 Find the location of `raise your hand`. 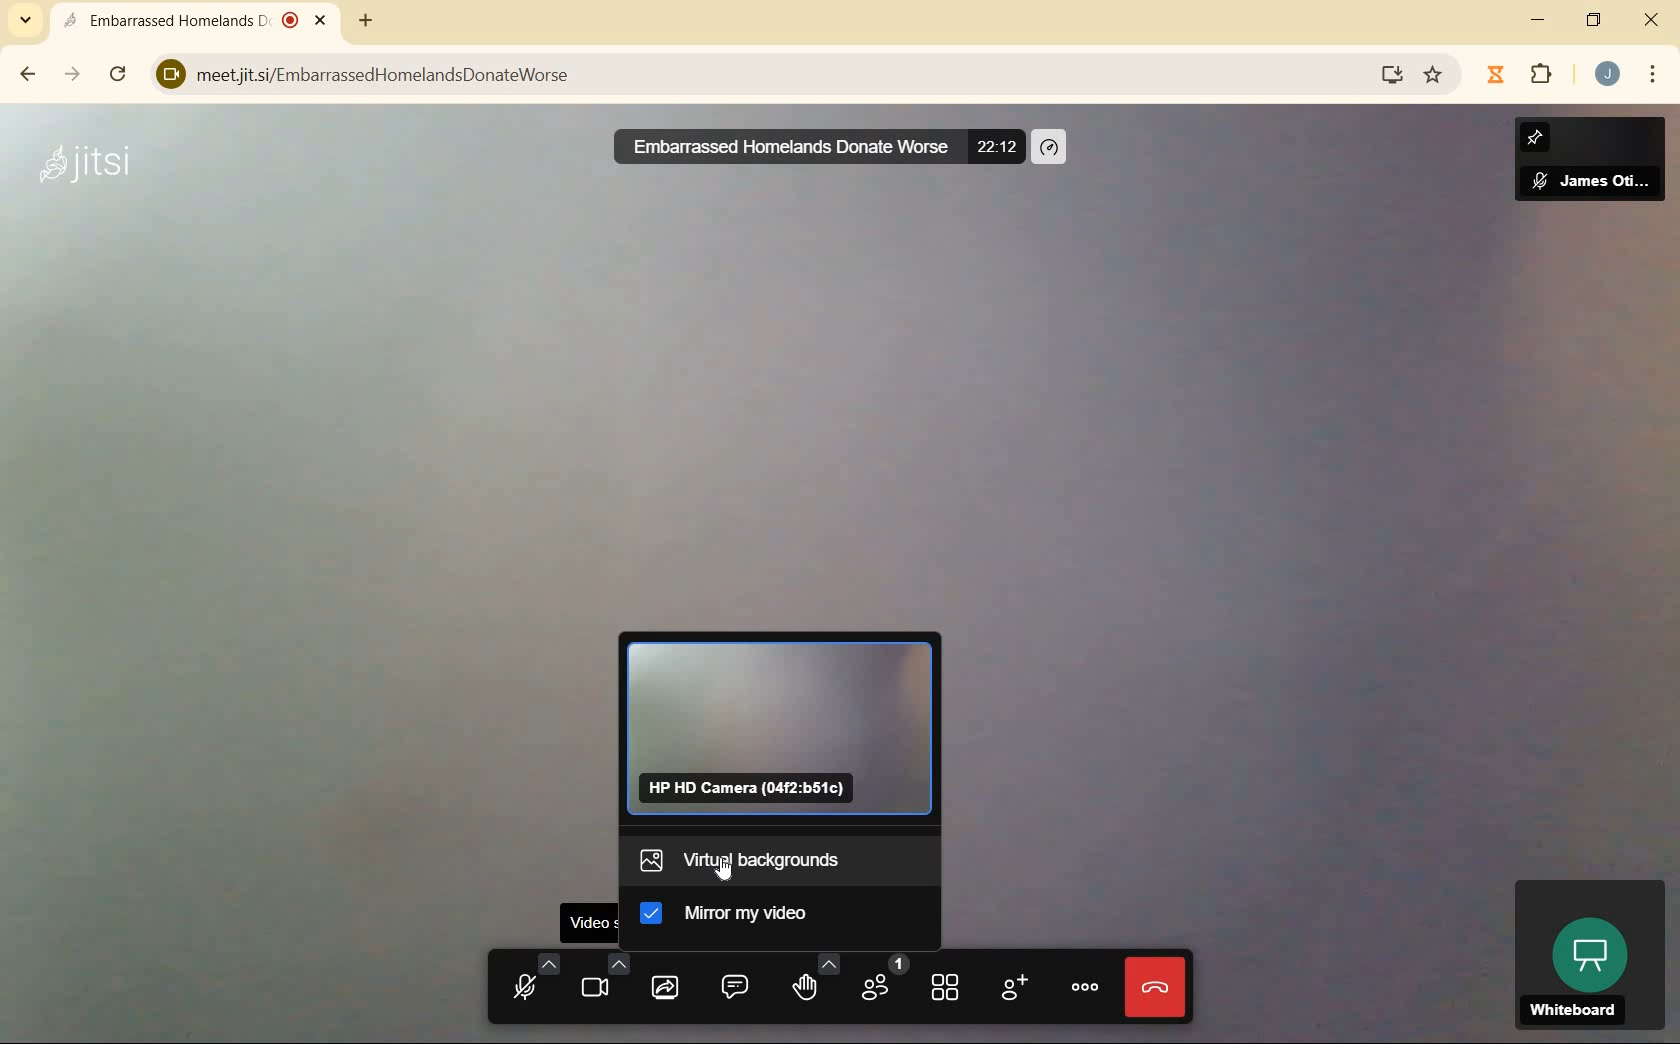

raise your hand is located at coordinates (809, 979).